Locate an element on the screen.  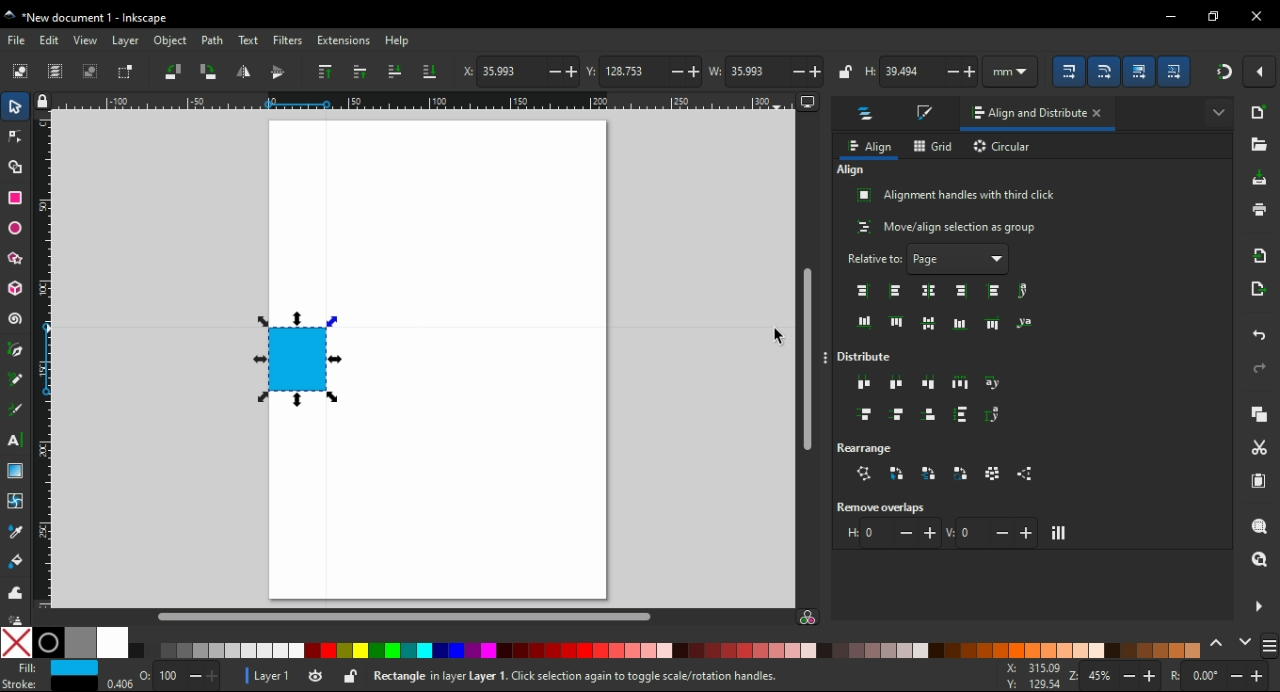
raise to top is located at coordinates (325, 74).